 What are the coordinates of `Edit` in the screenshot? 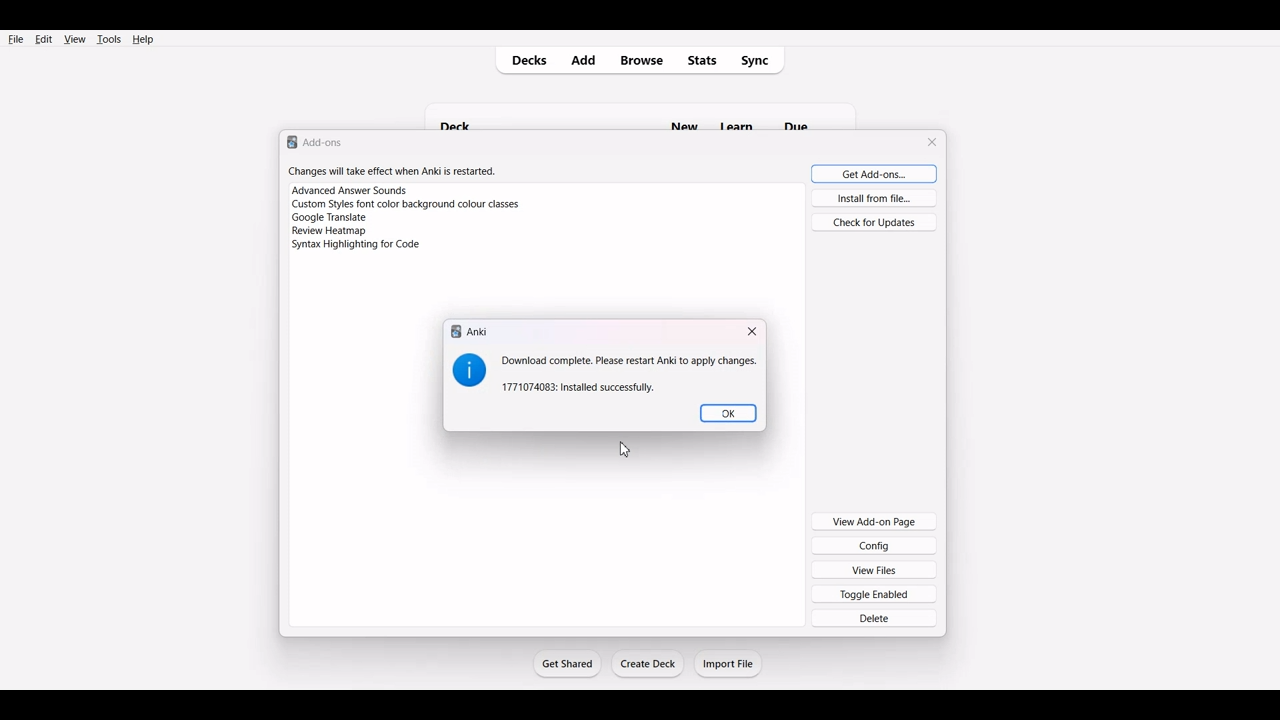 It's located at (43, 39).